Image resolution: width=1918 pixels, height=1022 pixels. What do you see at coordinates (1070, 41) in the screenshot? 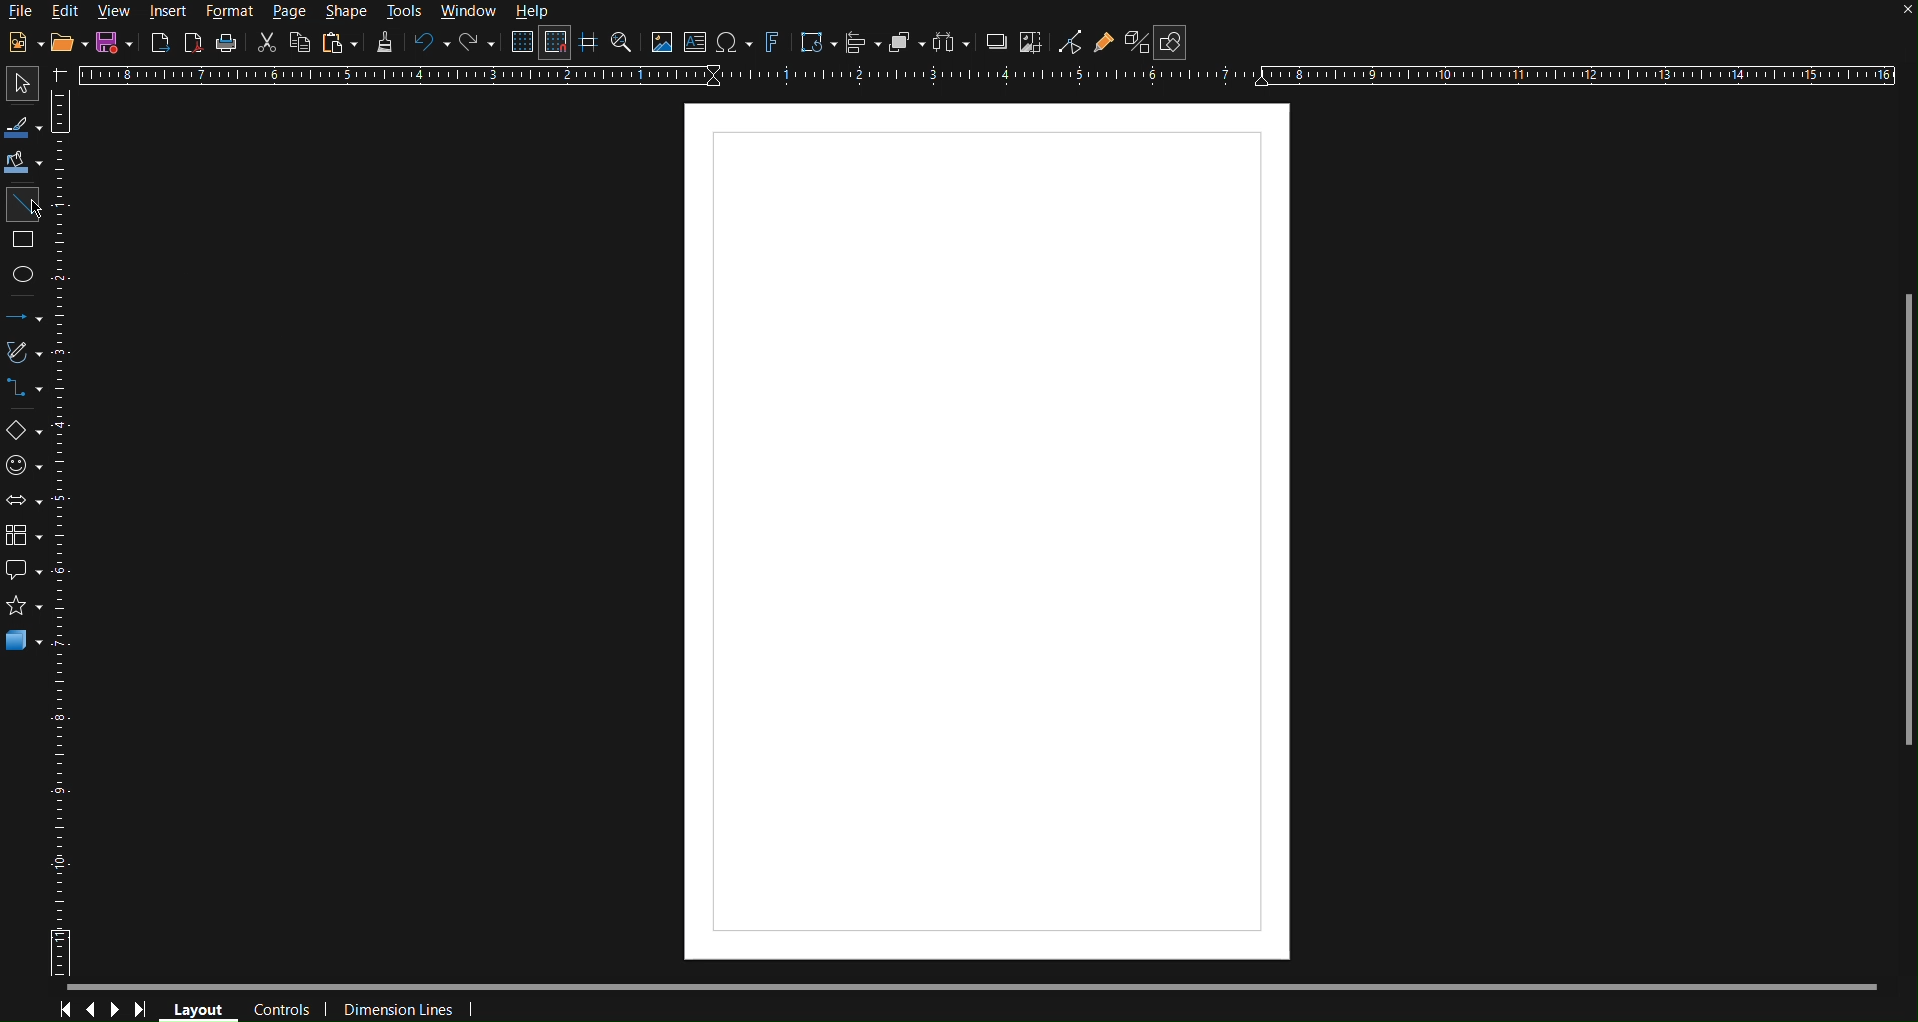
I see `Toggle Point Edit Mode` at bounding box center [1070, 41].